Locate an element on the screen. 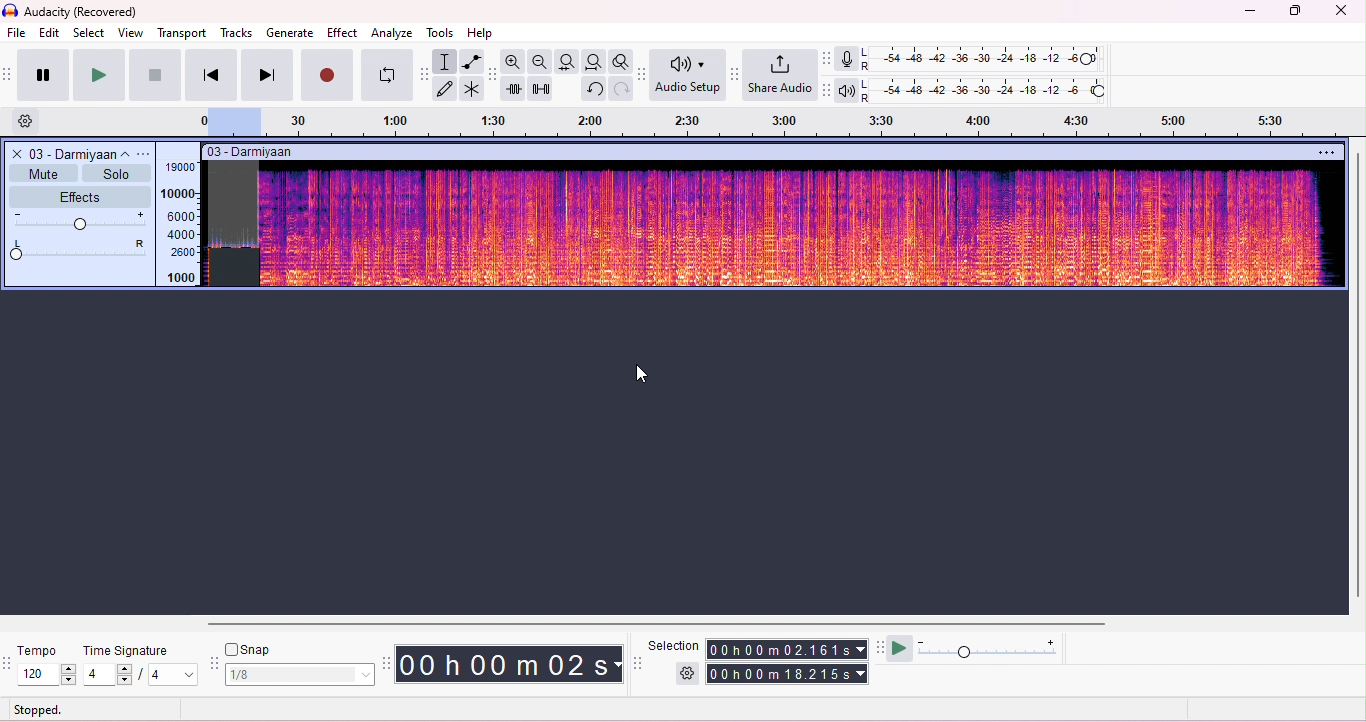 The width and height of the screenshot is (1366, 722). select tempo is located at coordinates (47, 674).